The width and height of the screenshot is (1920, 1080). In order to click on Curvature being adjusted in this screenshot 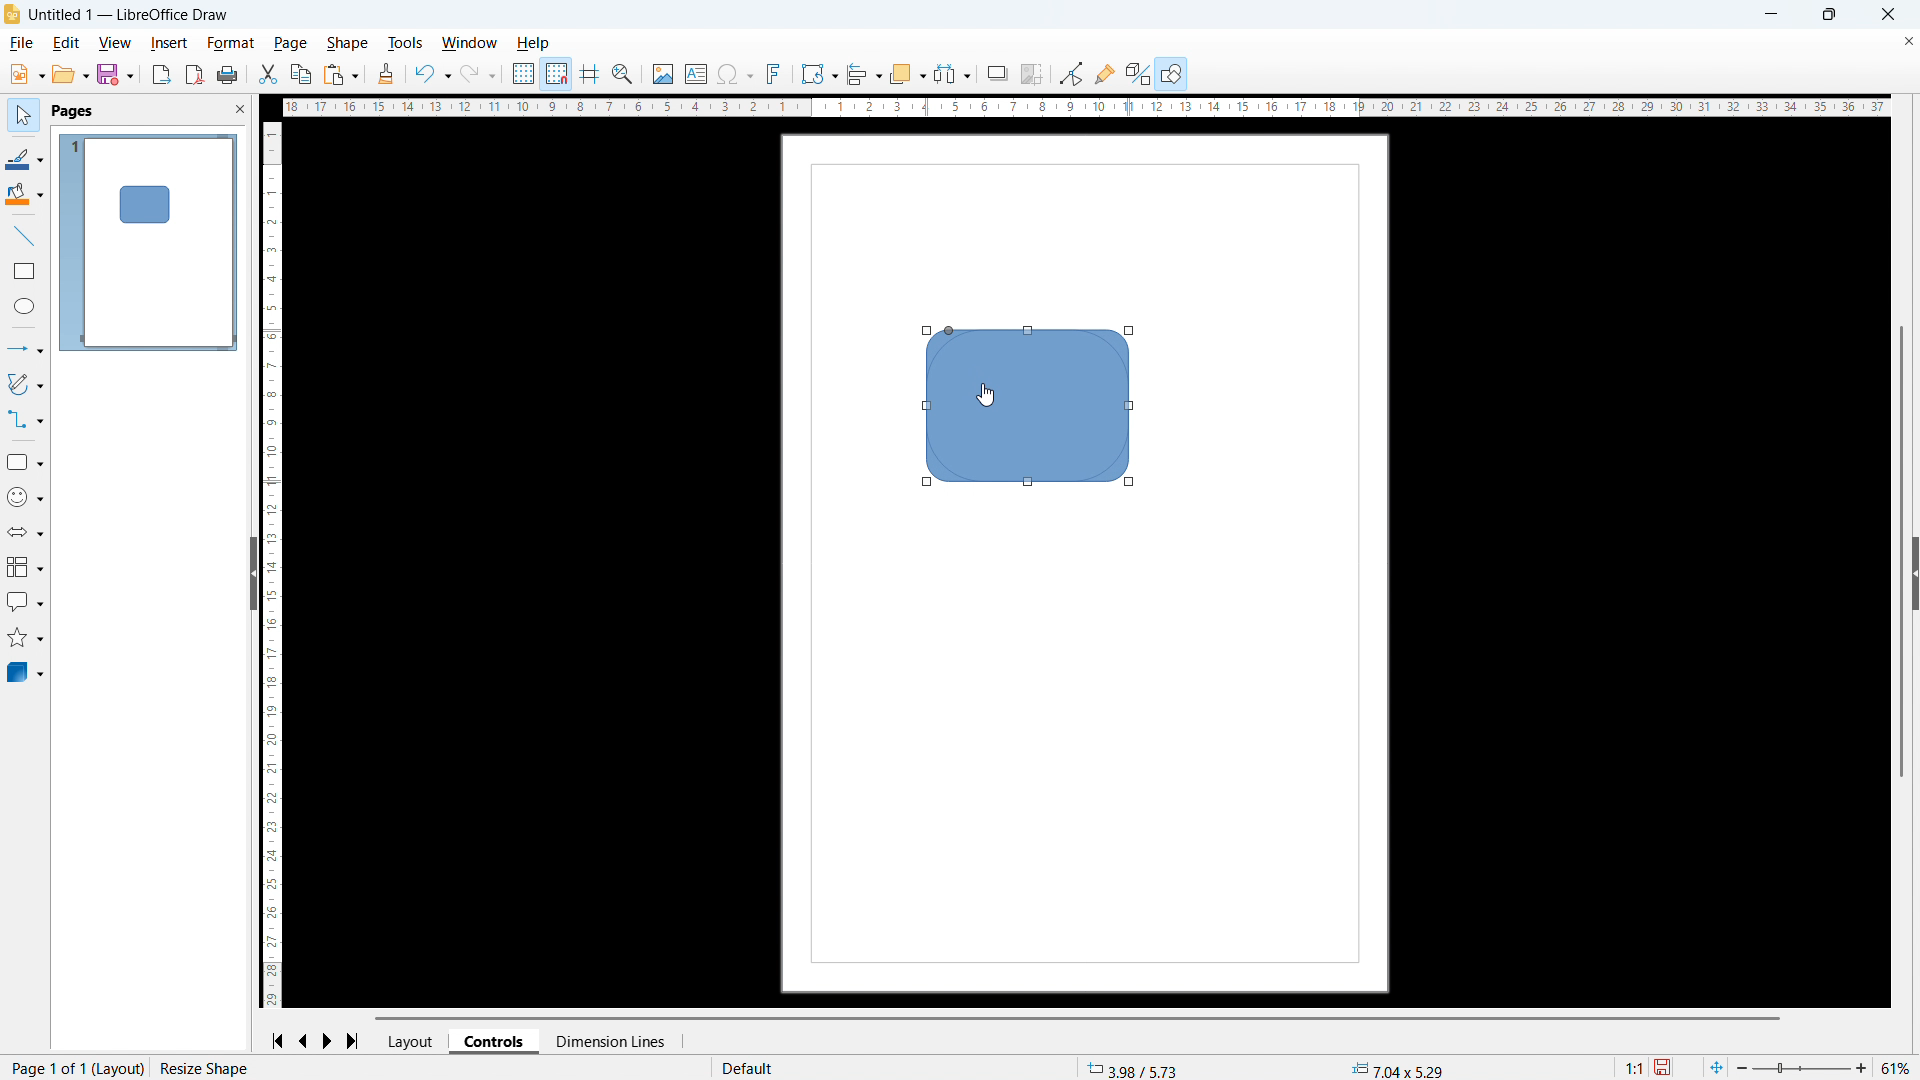, I will do `click(1031, 406)`.